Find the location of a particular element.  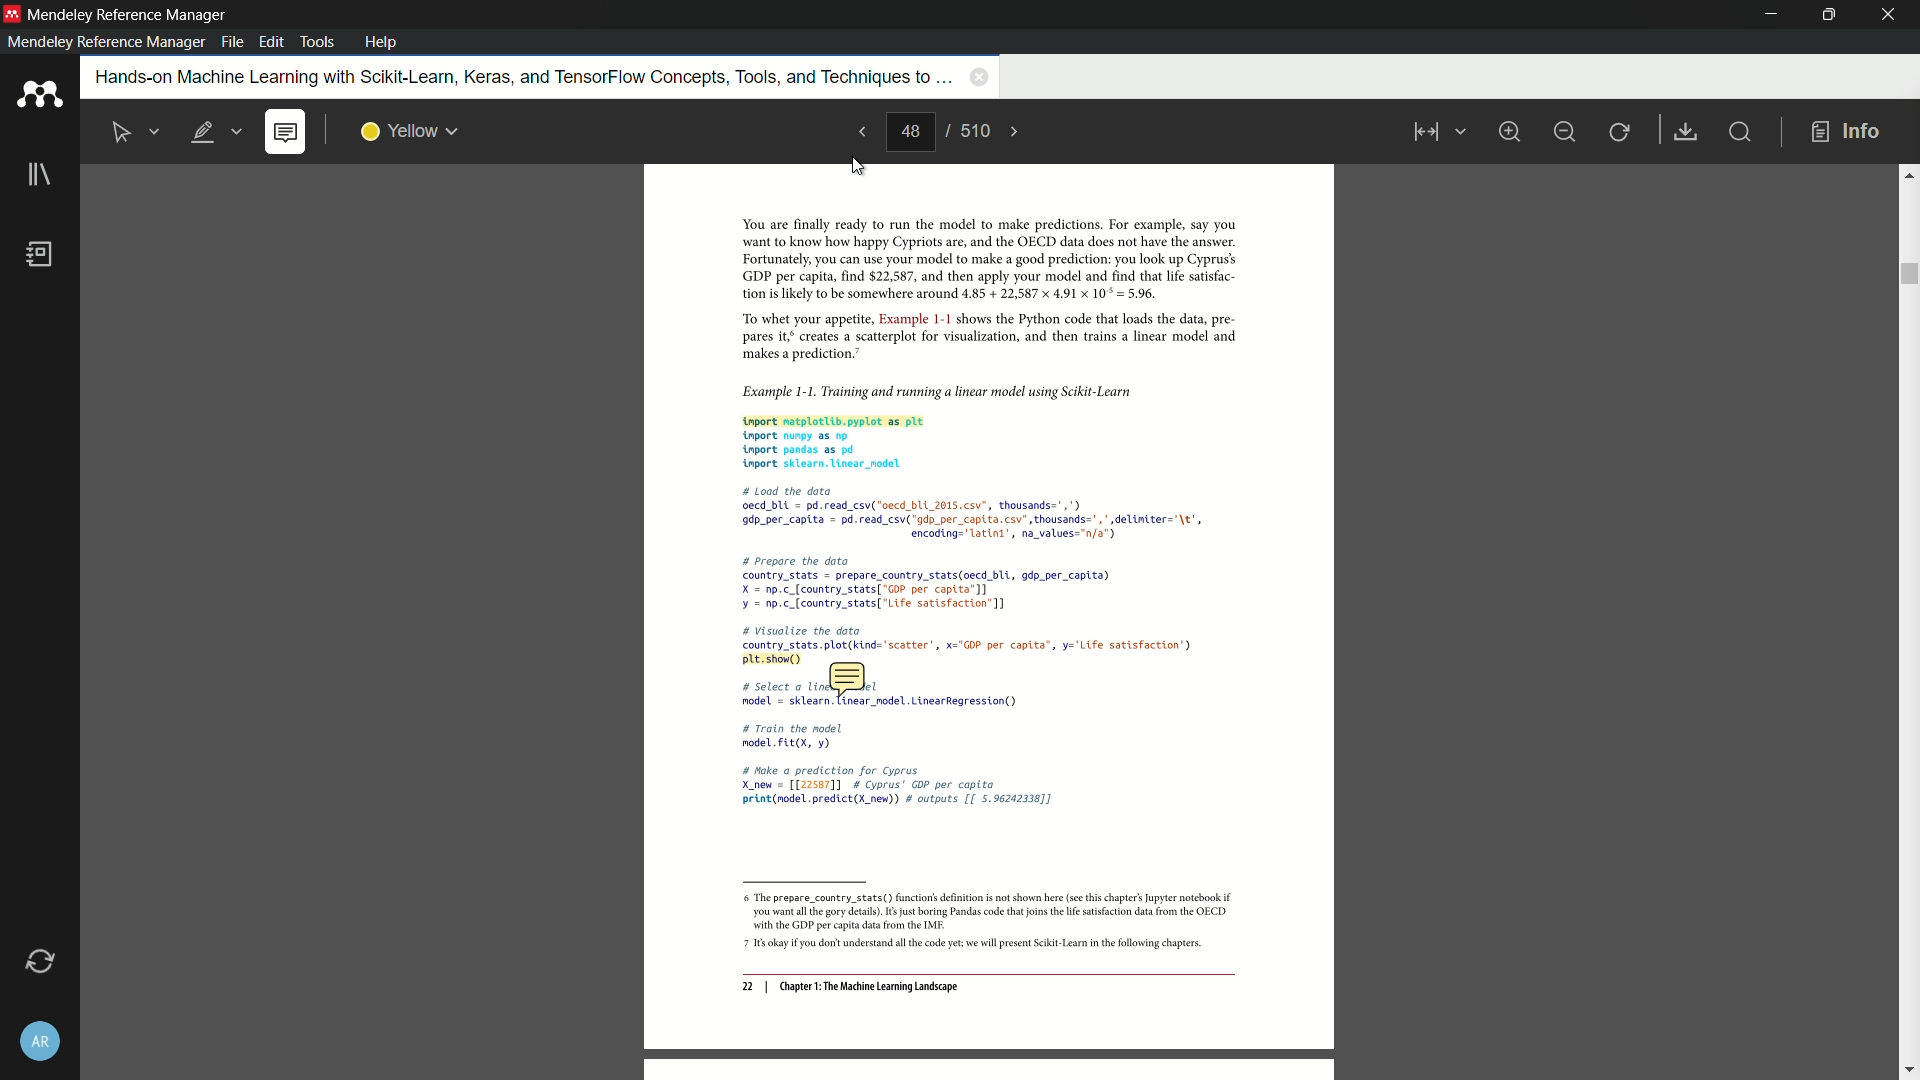

previous page is located at coordinates (860, 131).